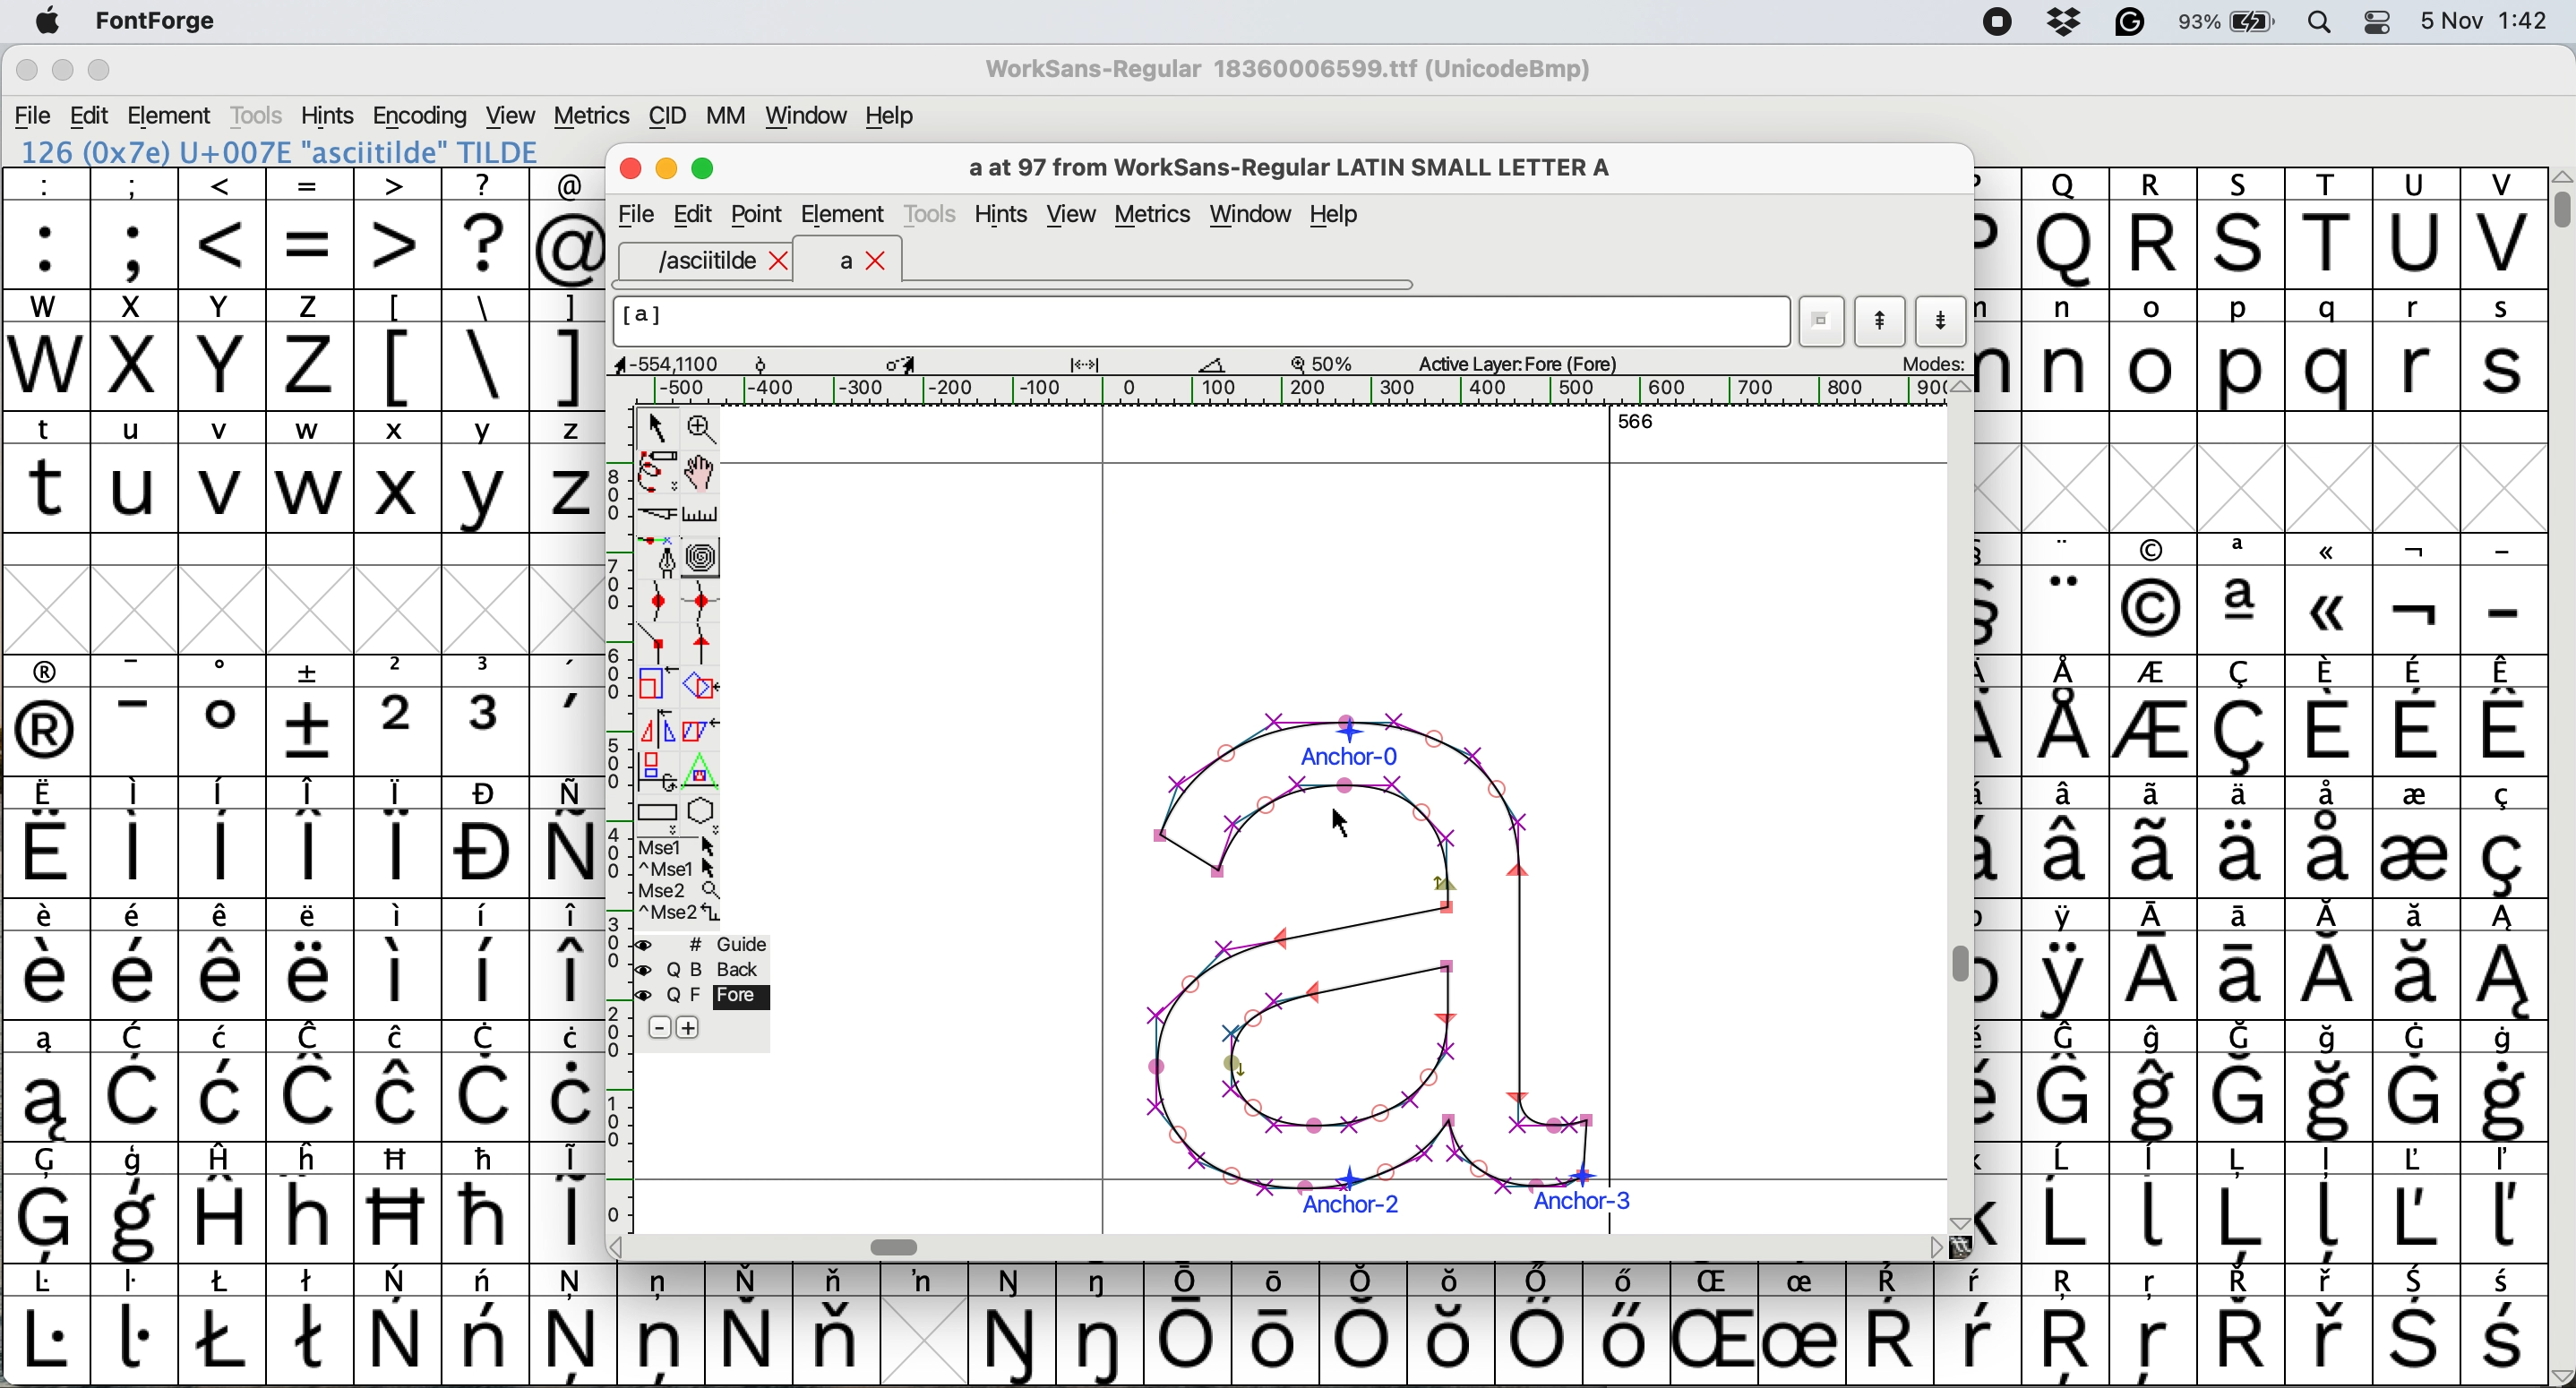 This screenshot has width=2576, height=1388. Describe the element at coordinates (508, 113) in the screenshot. I see `view` at that location.